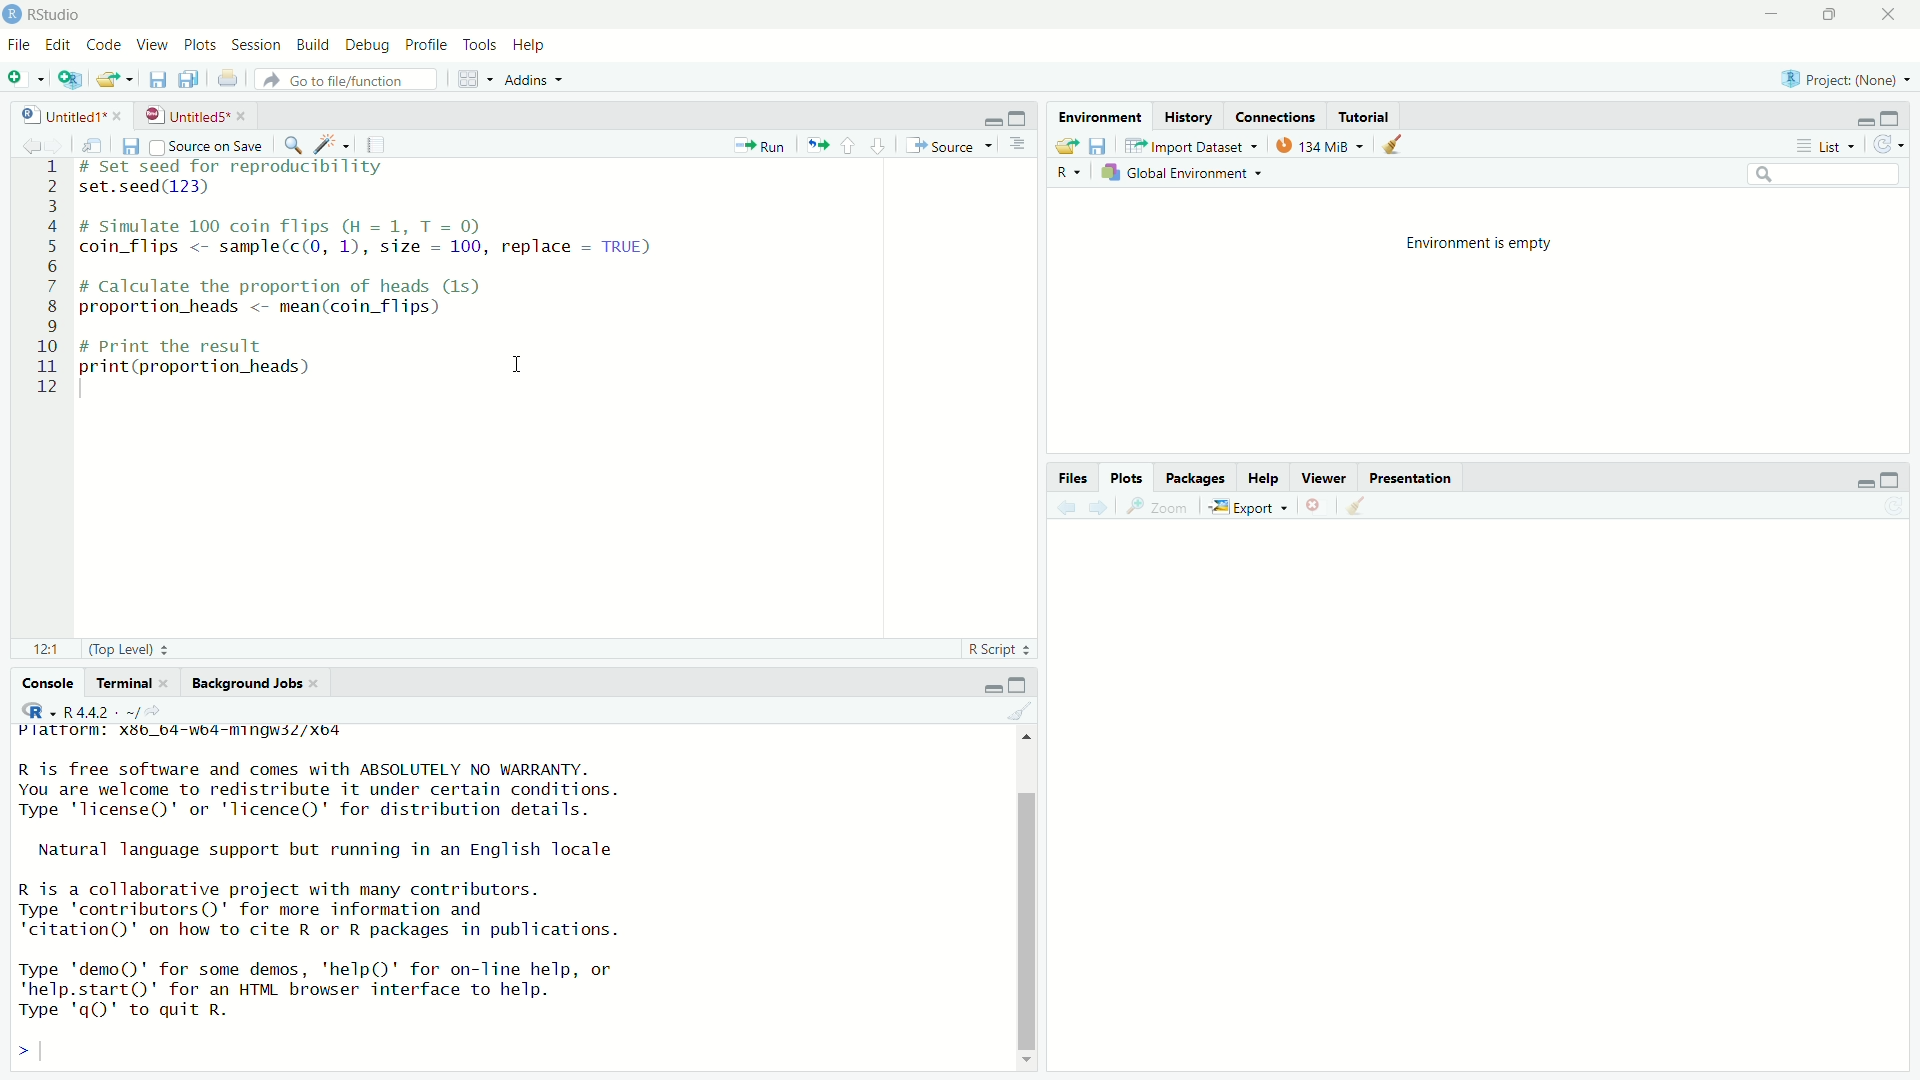  Describe the element at coordinates (122, 685) in the screenshot. I see `terminal` at that location.